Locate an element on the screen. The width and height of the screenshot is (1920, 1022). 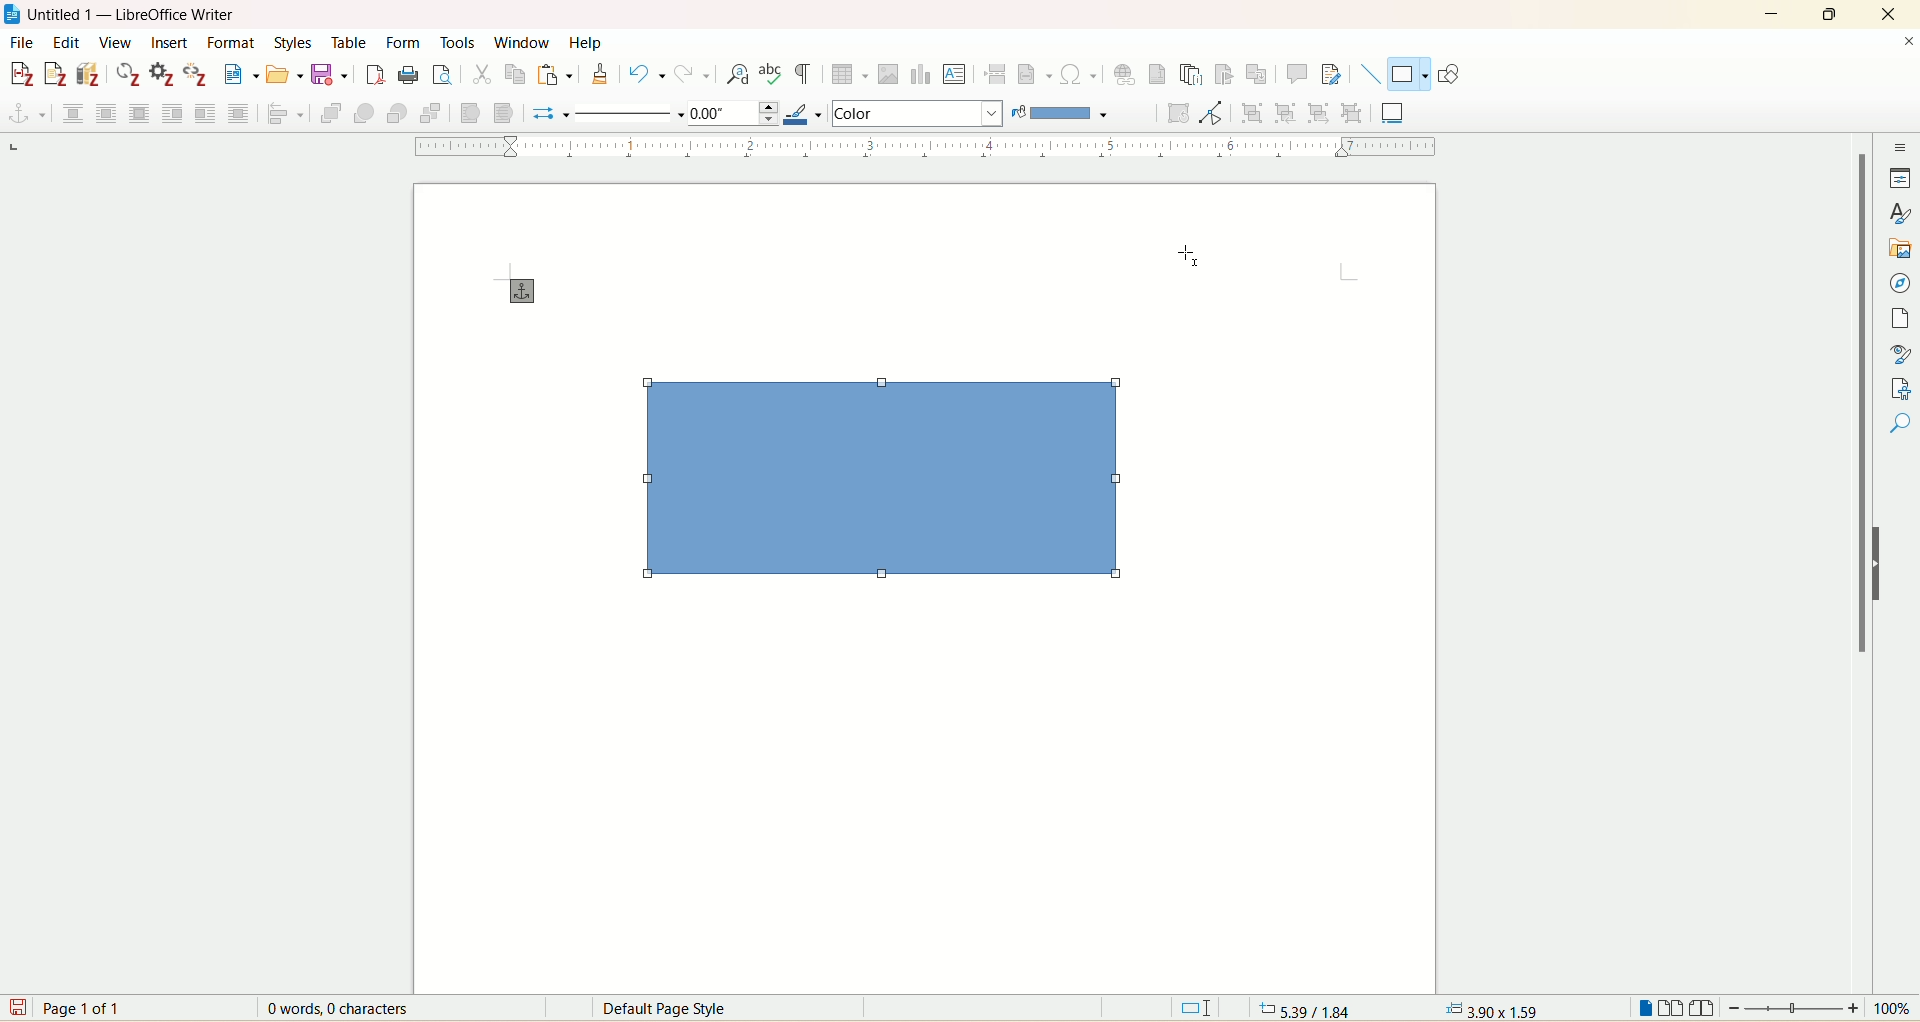
exit group is located at coordinates (1321, 112).